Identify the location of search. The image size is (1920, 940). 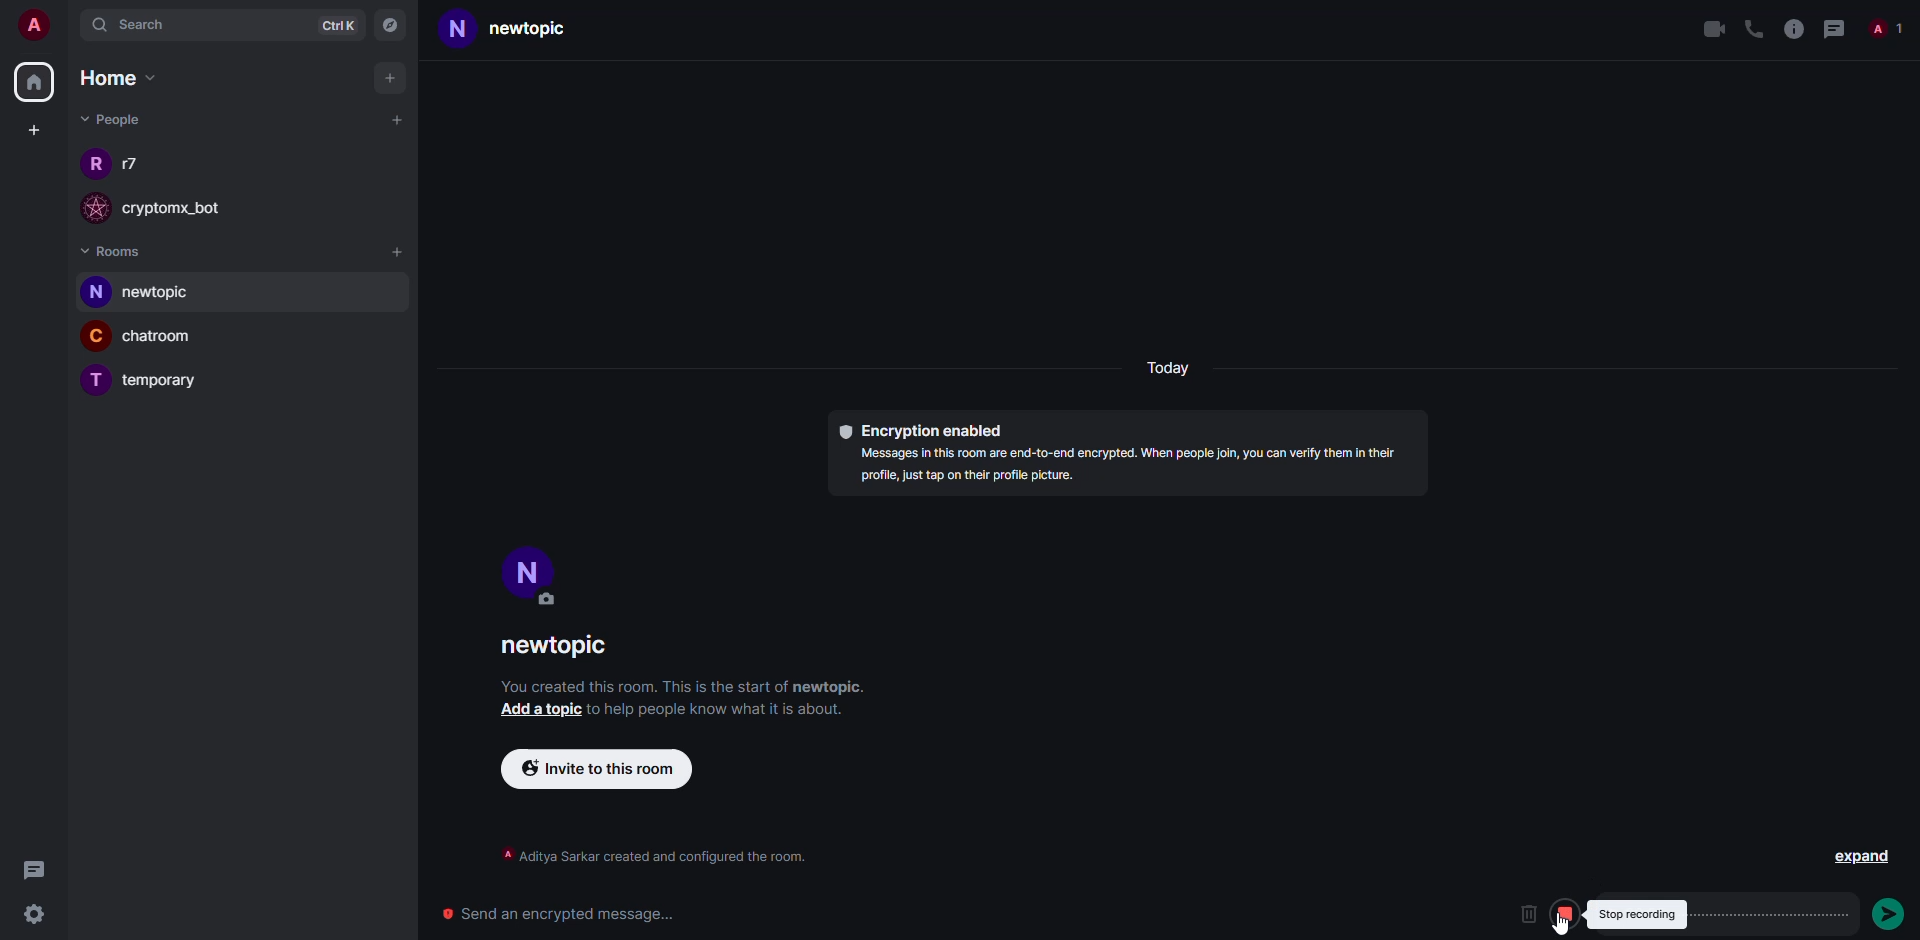
(135, 26).